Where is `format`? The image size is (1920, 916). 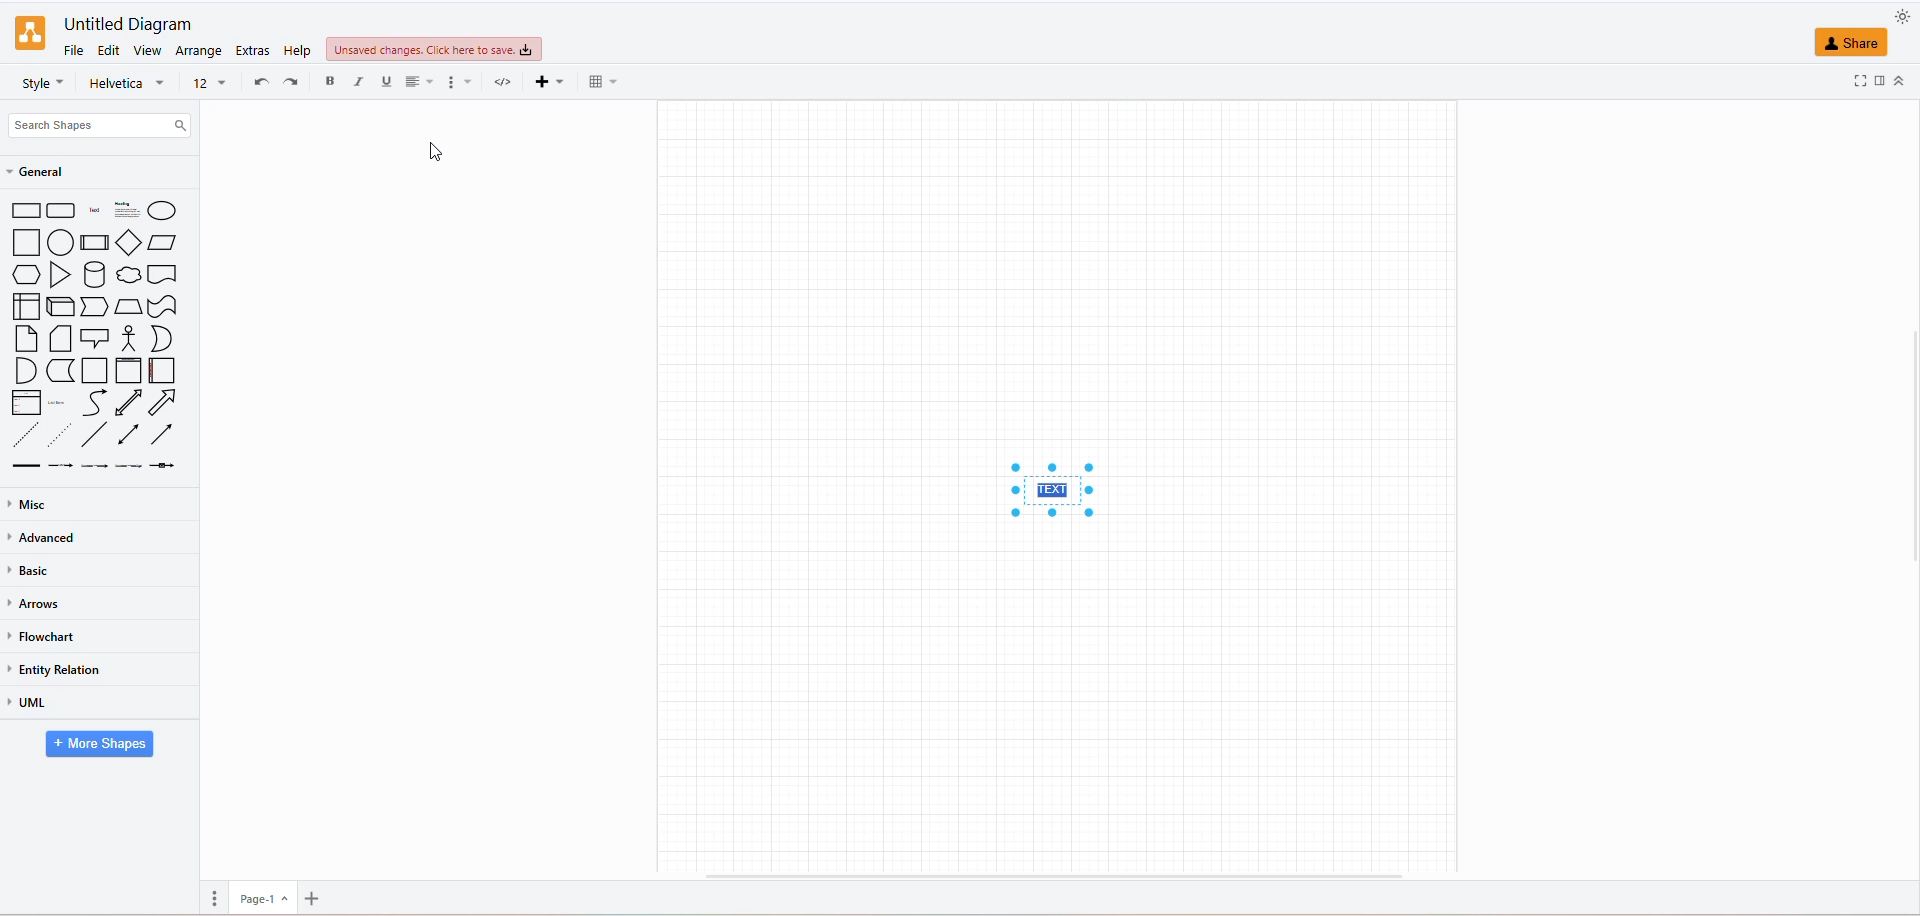
format is located at coordinates (458, 84).